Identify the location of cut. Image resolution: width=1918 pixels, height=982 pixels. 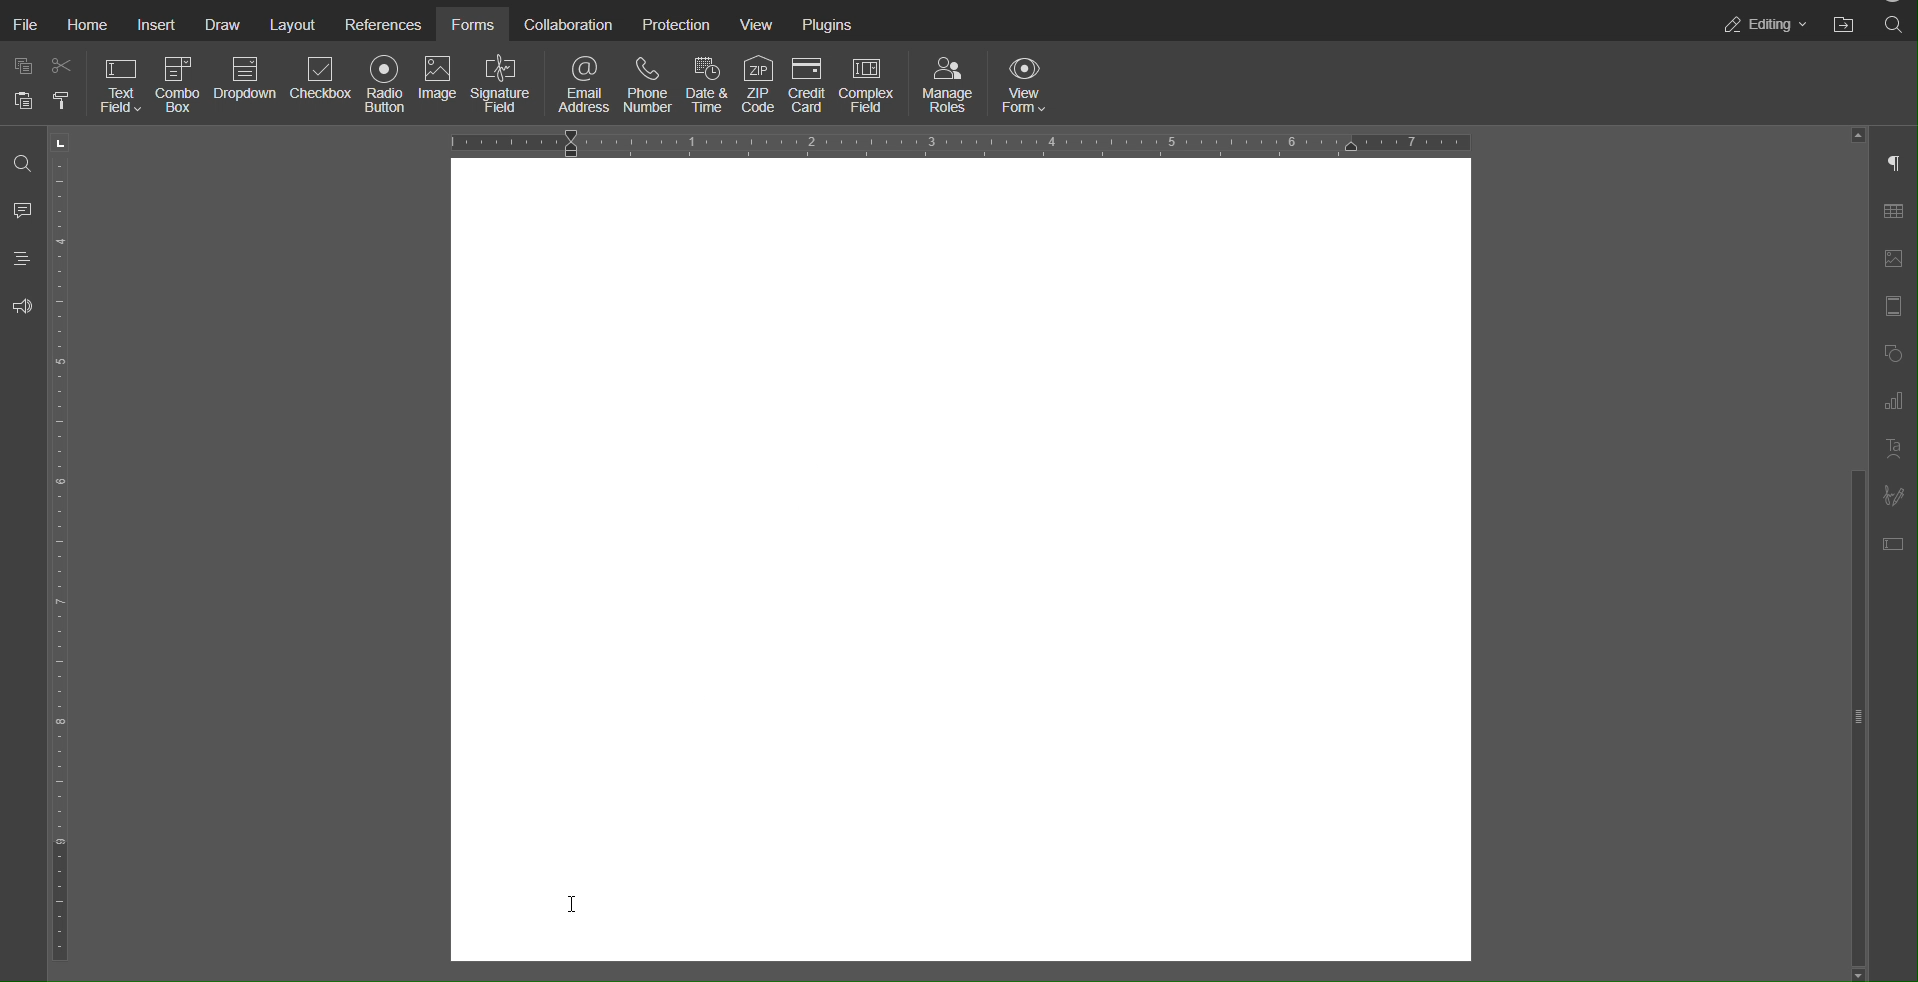
(63, 70).